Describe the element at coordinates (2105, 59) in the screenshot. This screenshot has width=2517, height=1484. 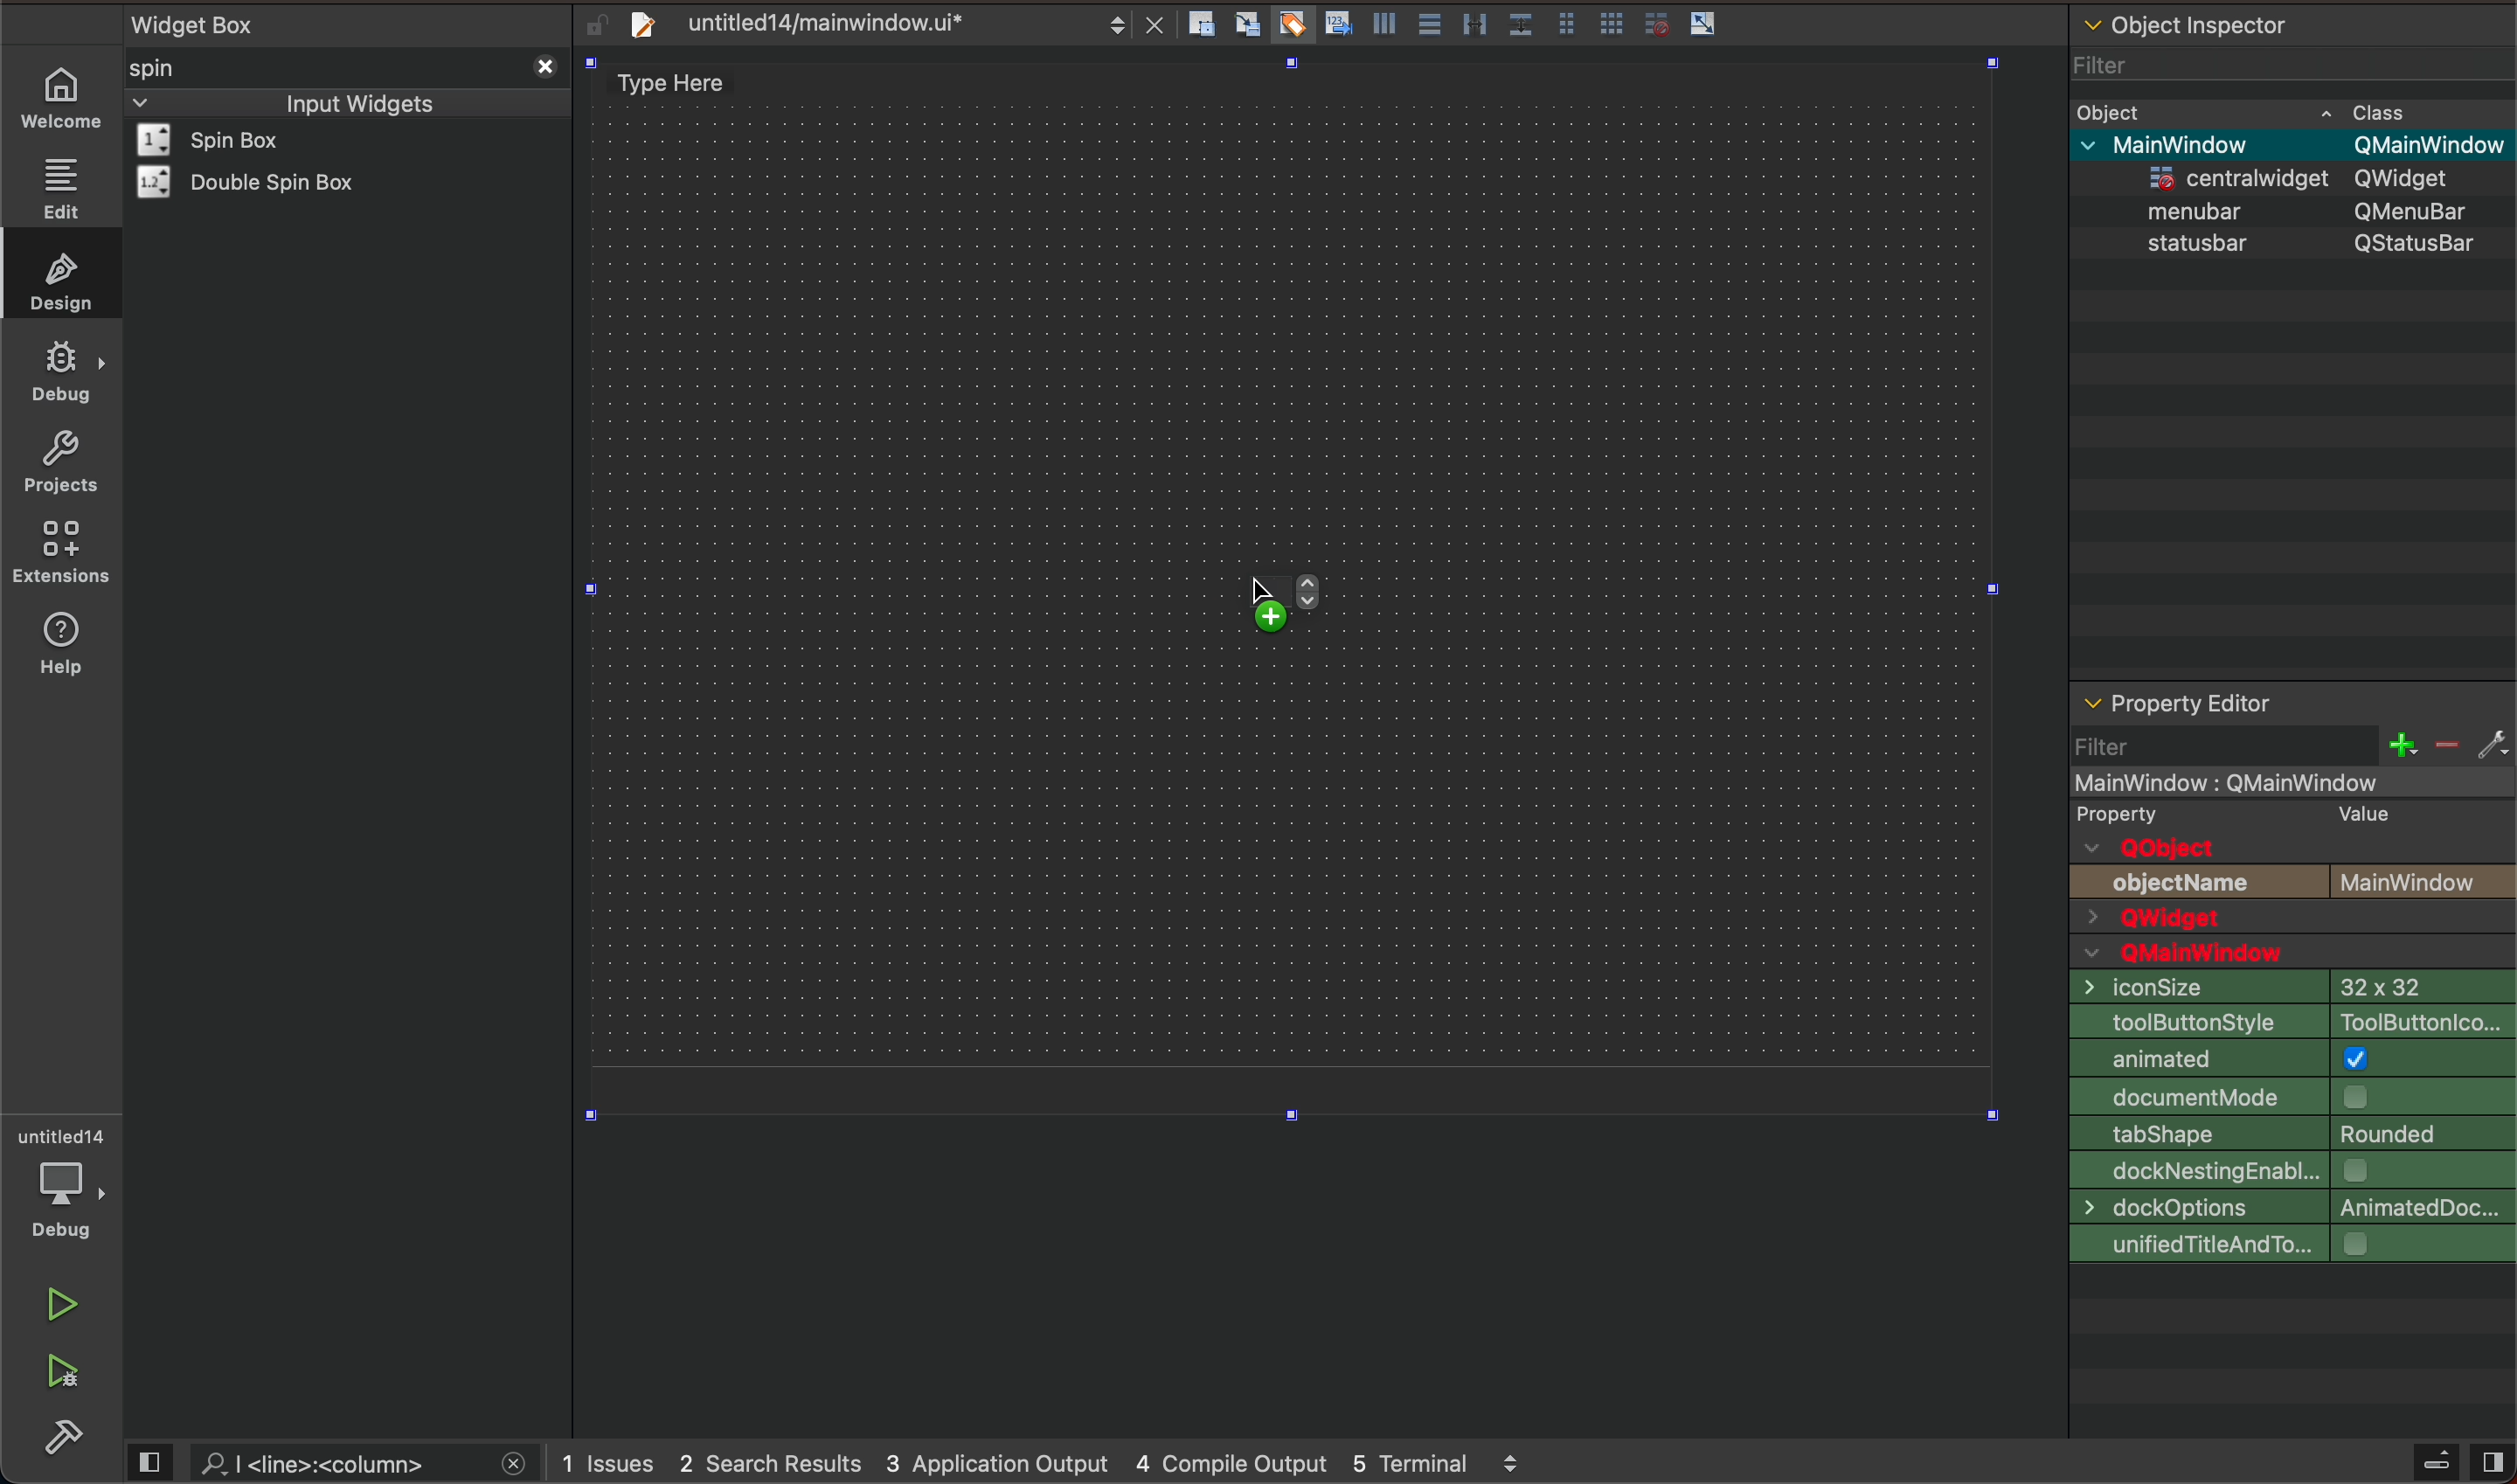
I see `filter` at that location.